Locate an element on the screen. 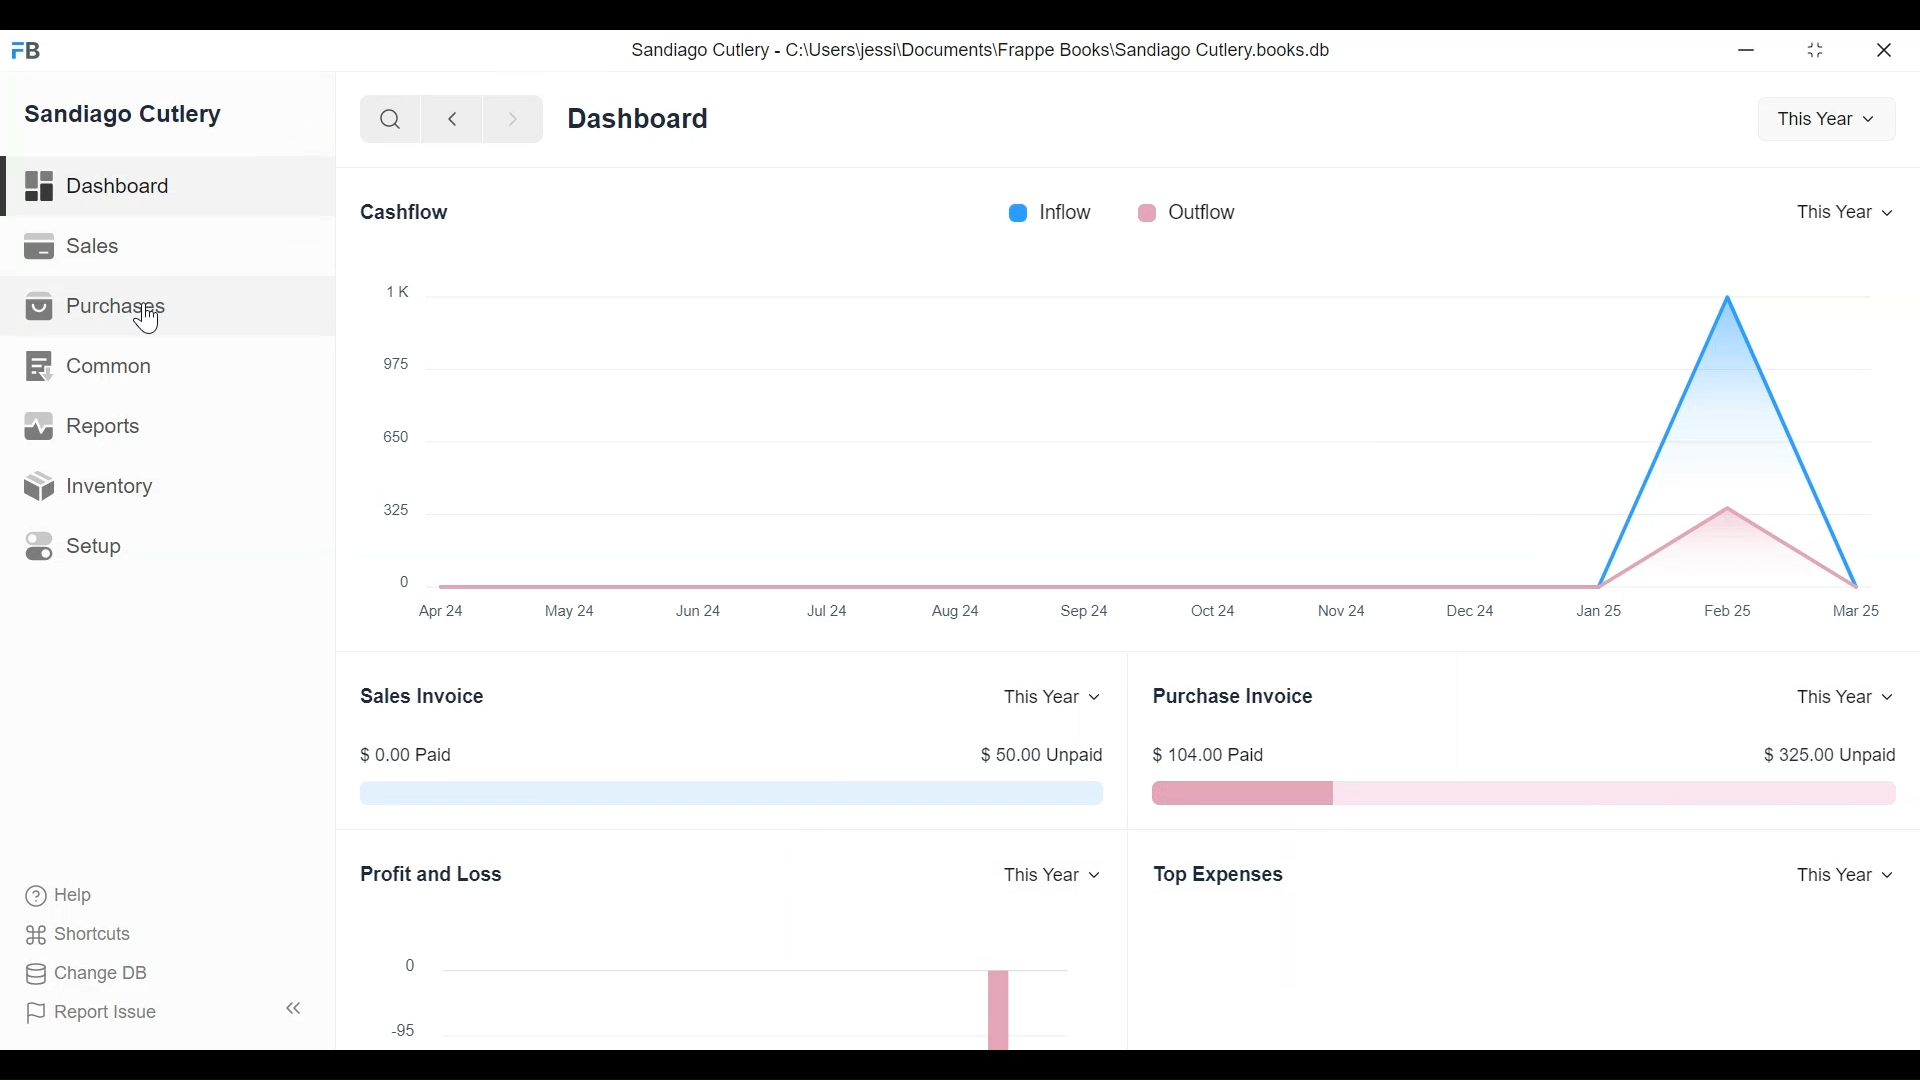 The height and width of the screenshot is (1080, 1920). Shortcuts. is located at coordinates (80, 935).